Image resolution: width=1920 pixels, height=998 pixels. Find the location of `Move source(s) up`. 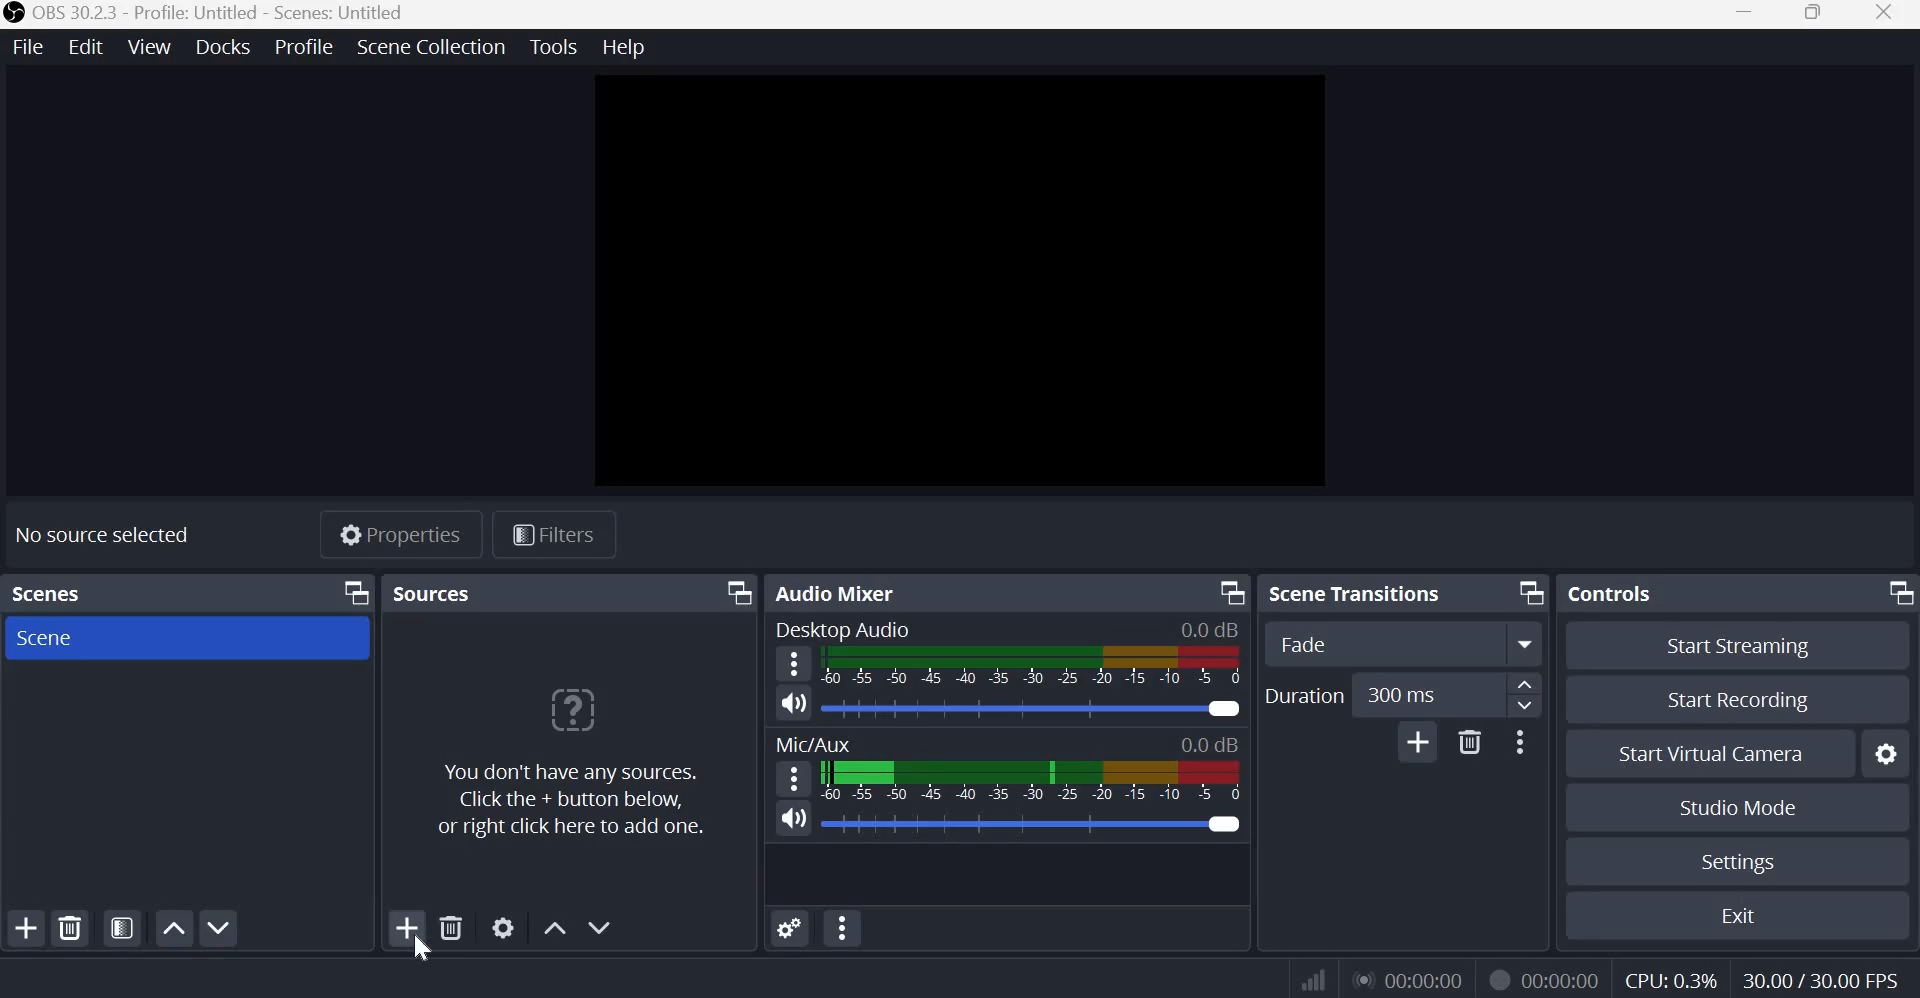

Move source(s) up is located at coordinates (555, 926).